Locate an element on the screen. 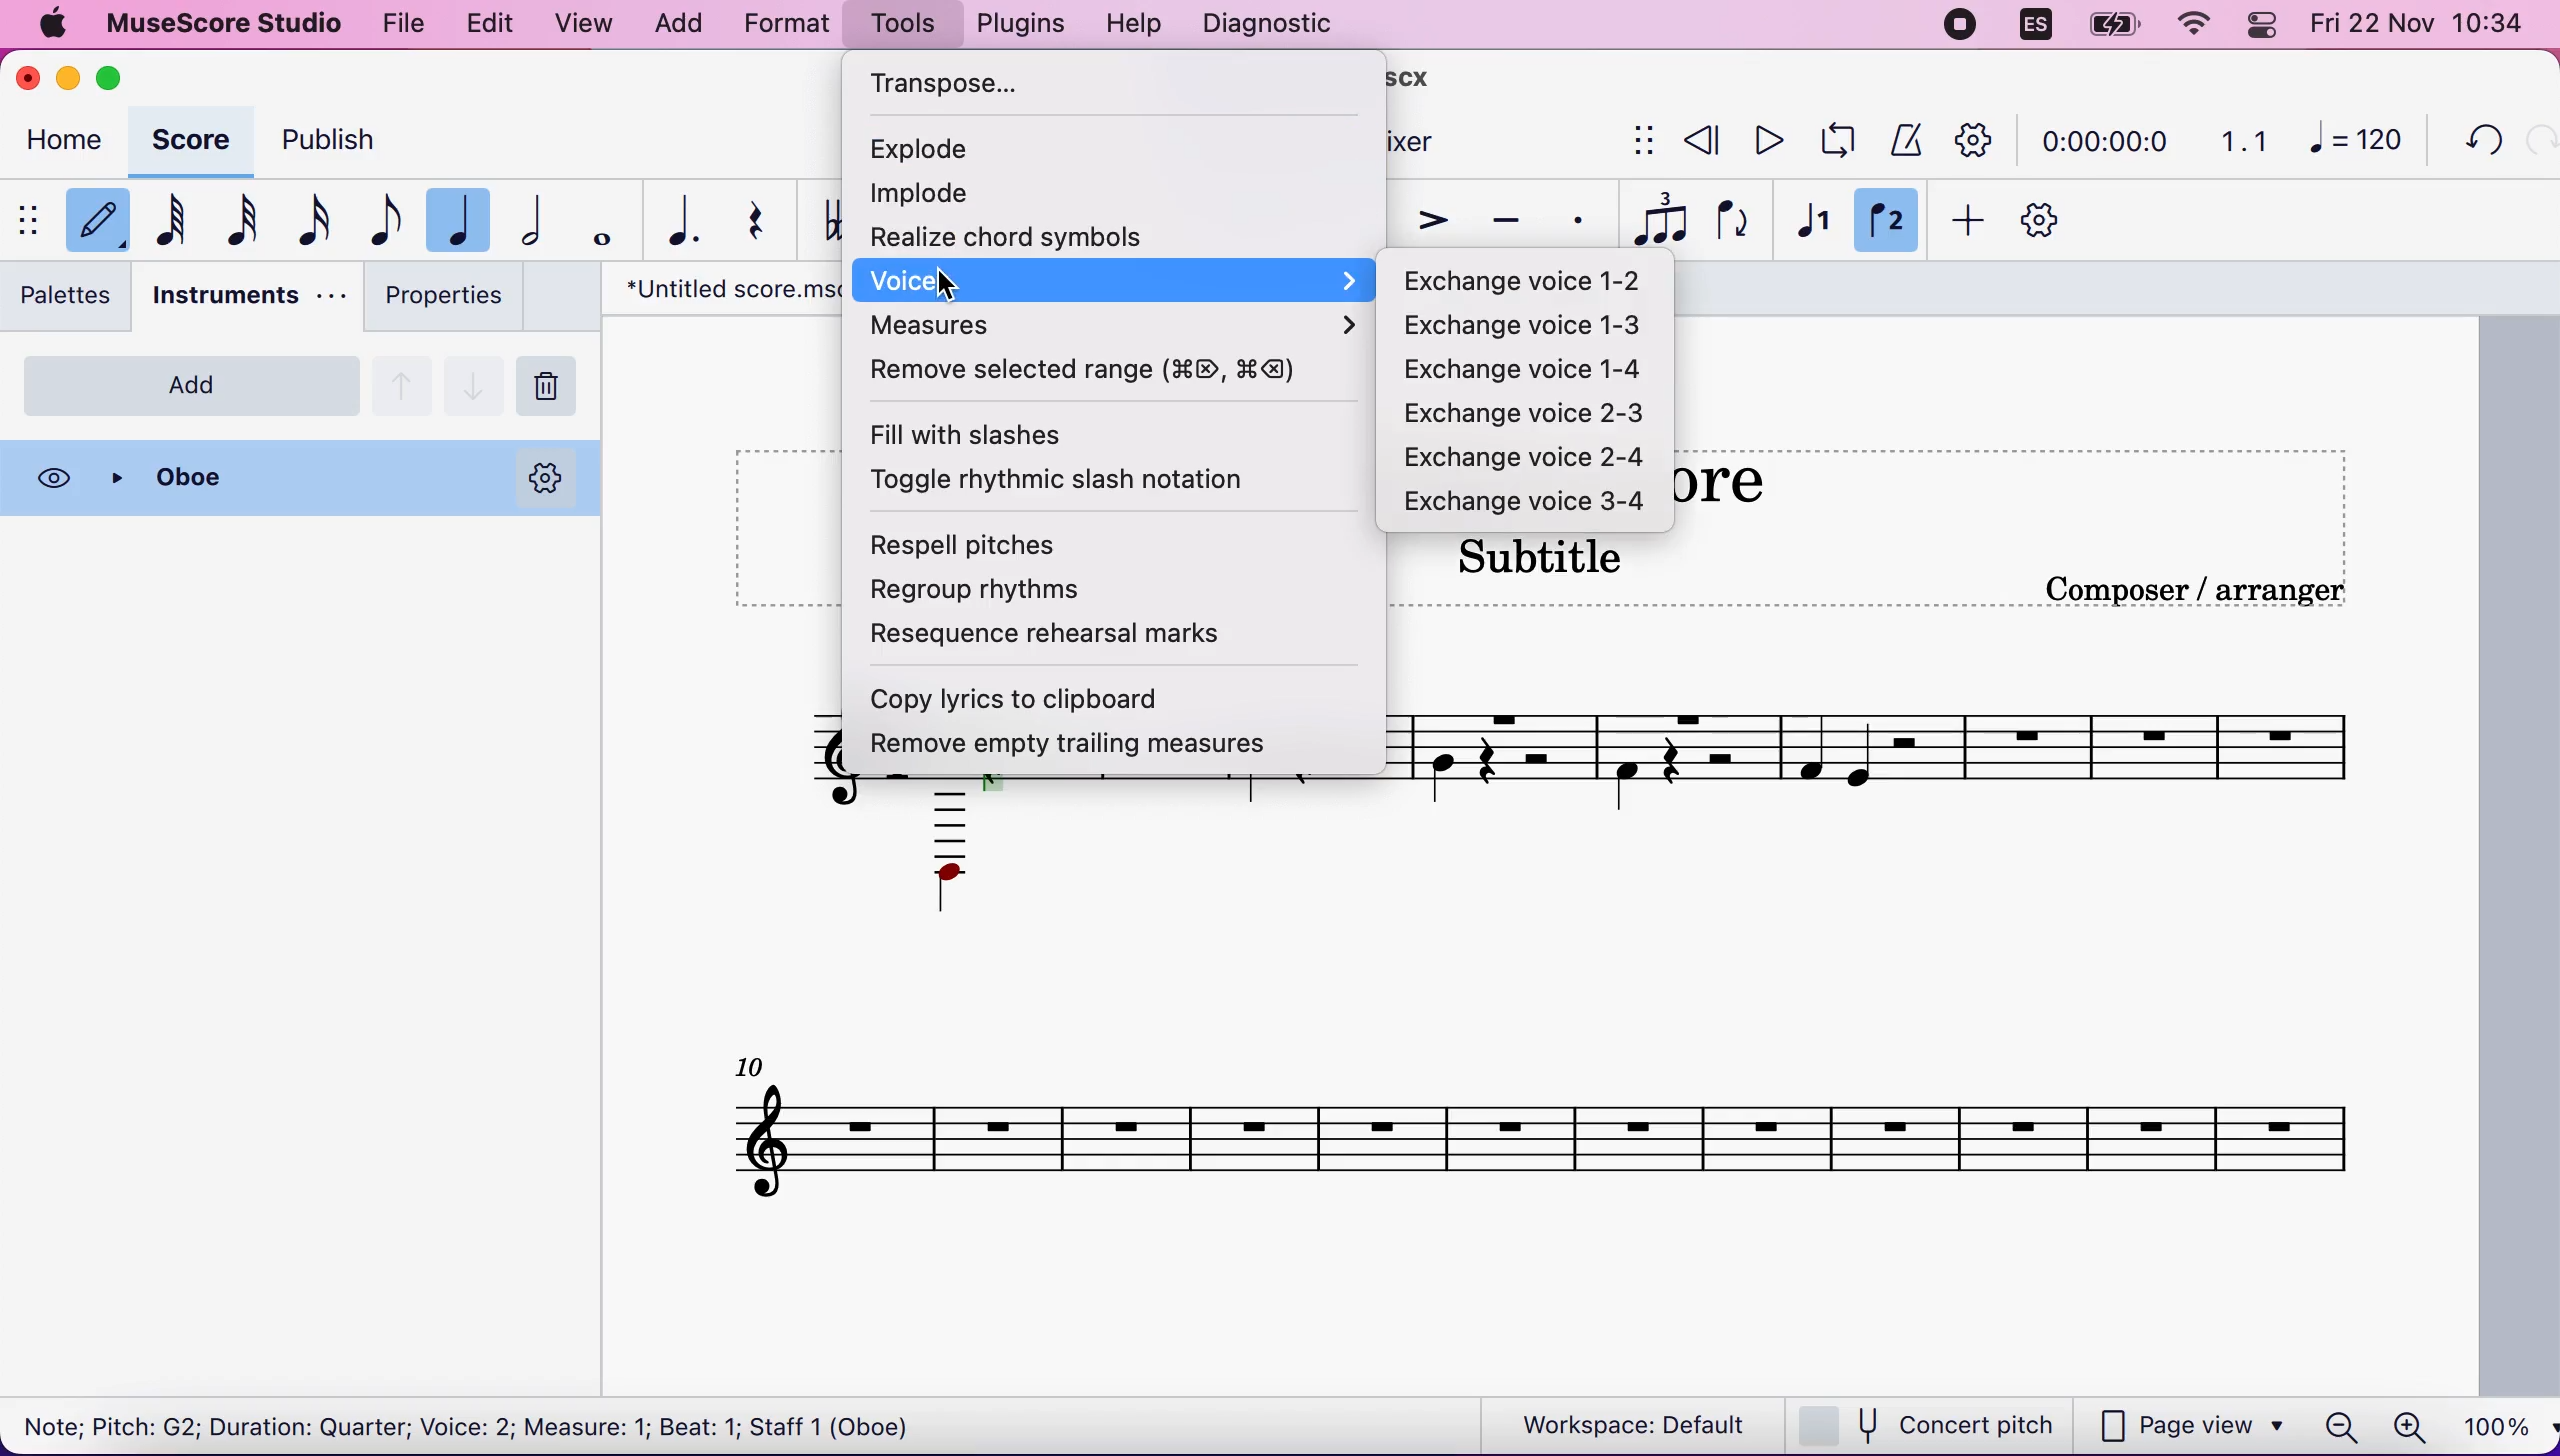 This screenshot has width=2560, height=1456. tools is located at coordinates (904, 27).